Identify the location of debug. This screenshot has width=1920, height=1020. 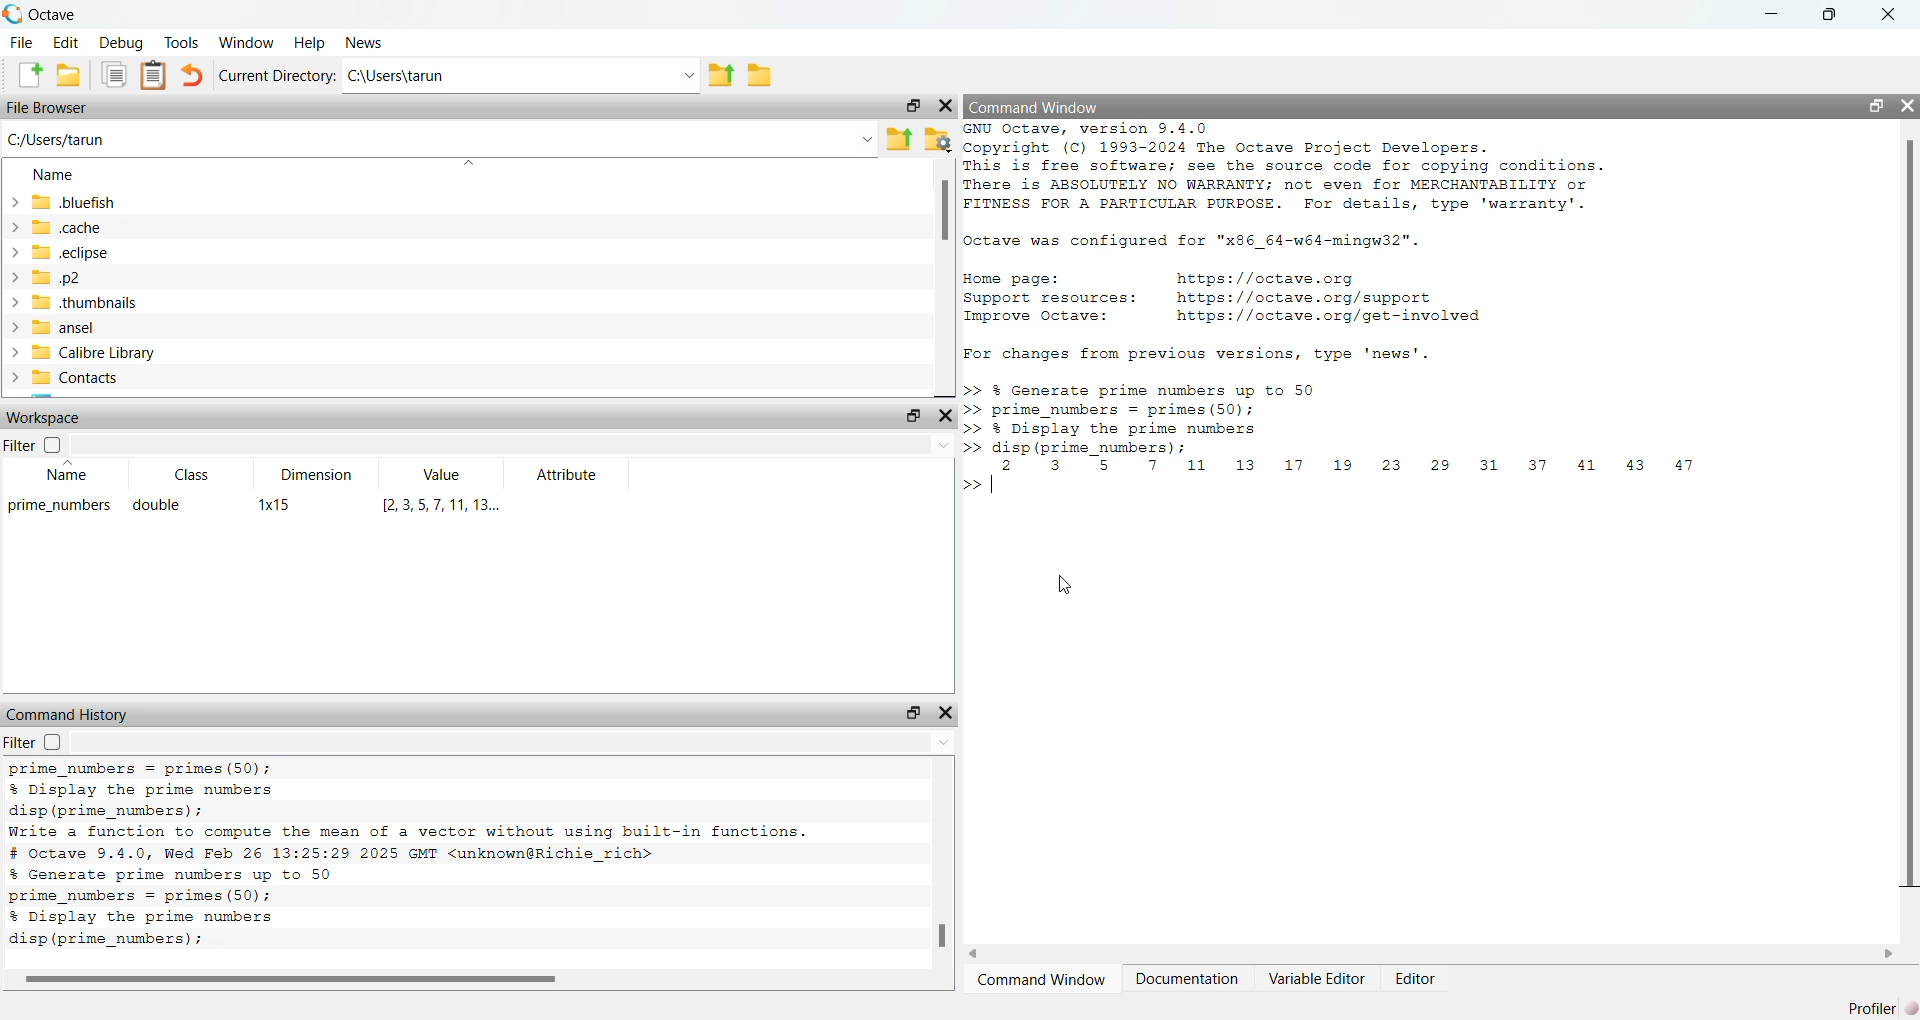
(123, 43).